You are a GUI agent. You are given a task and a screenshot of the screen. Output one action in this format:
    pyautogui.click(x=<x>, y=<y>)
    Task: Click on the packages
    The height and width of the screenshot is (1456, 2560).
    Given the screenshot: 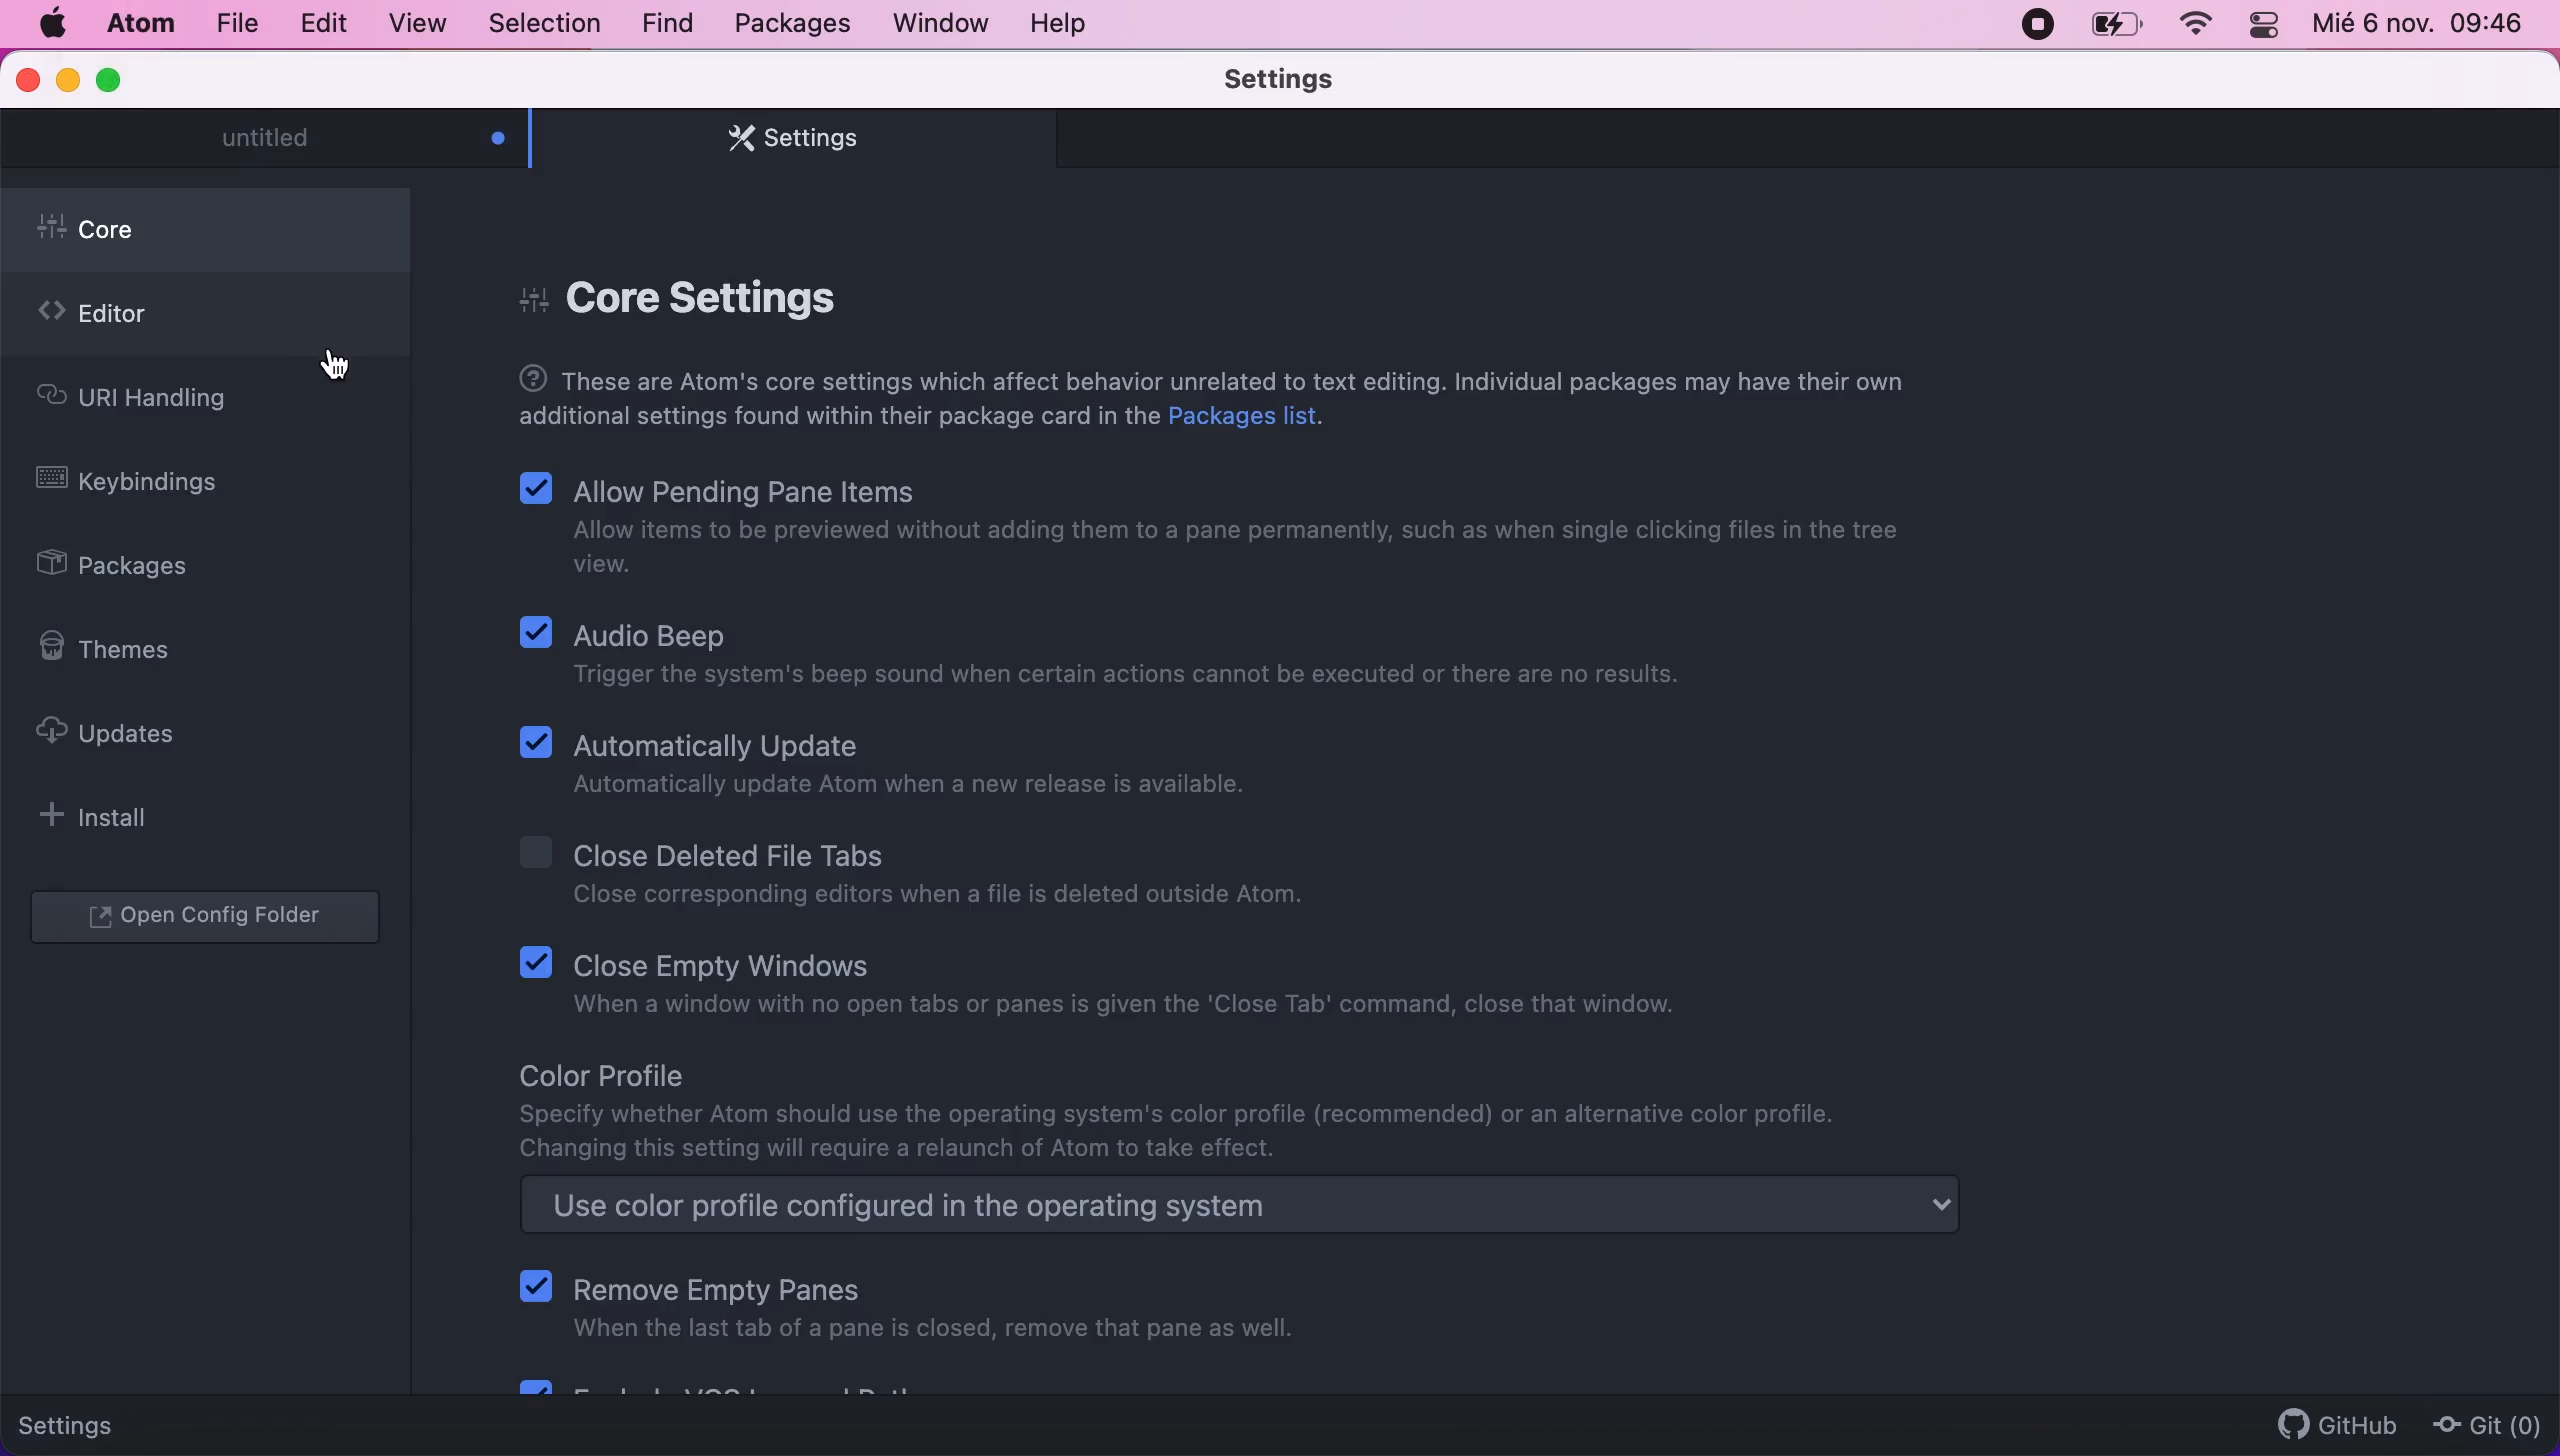 What is the action you would take?
    pyautogui.click(x=790, y=28)
    